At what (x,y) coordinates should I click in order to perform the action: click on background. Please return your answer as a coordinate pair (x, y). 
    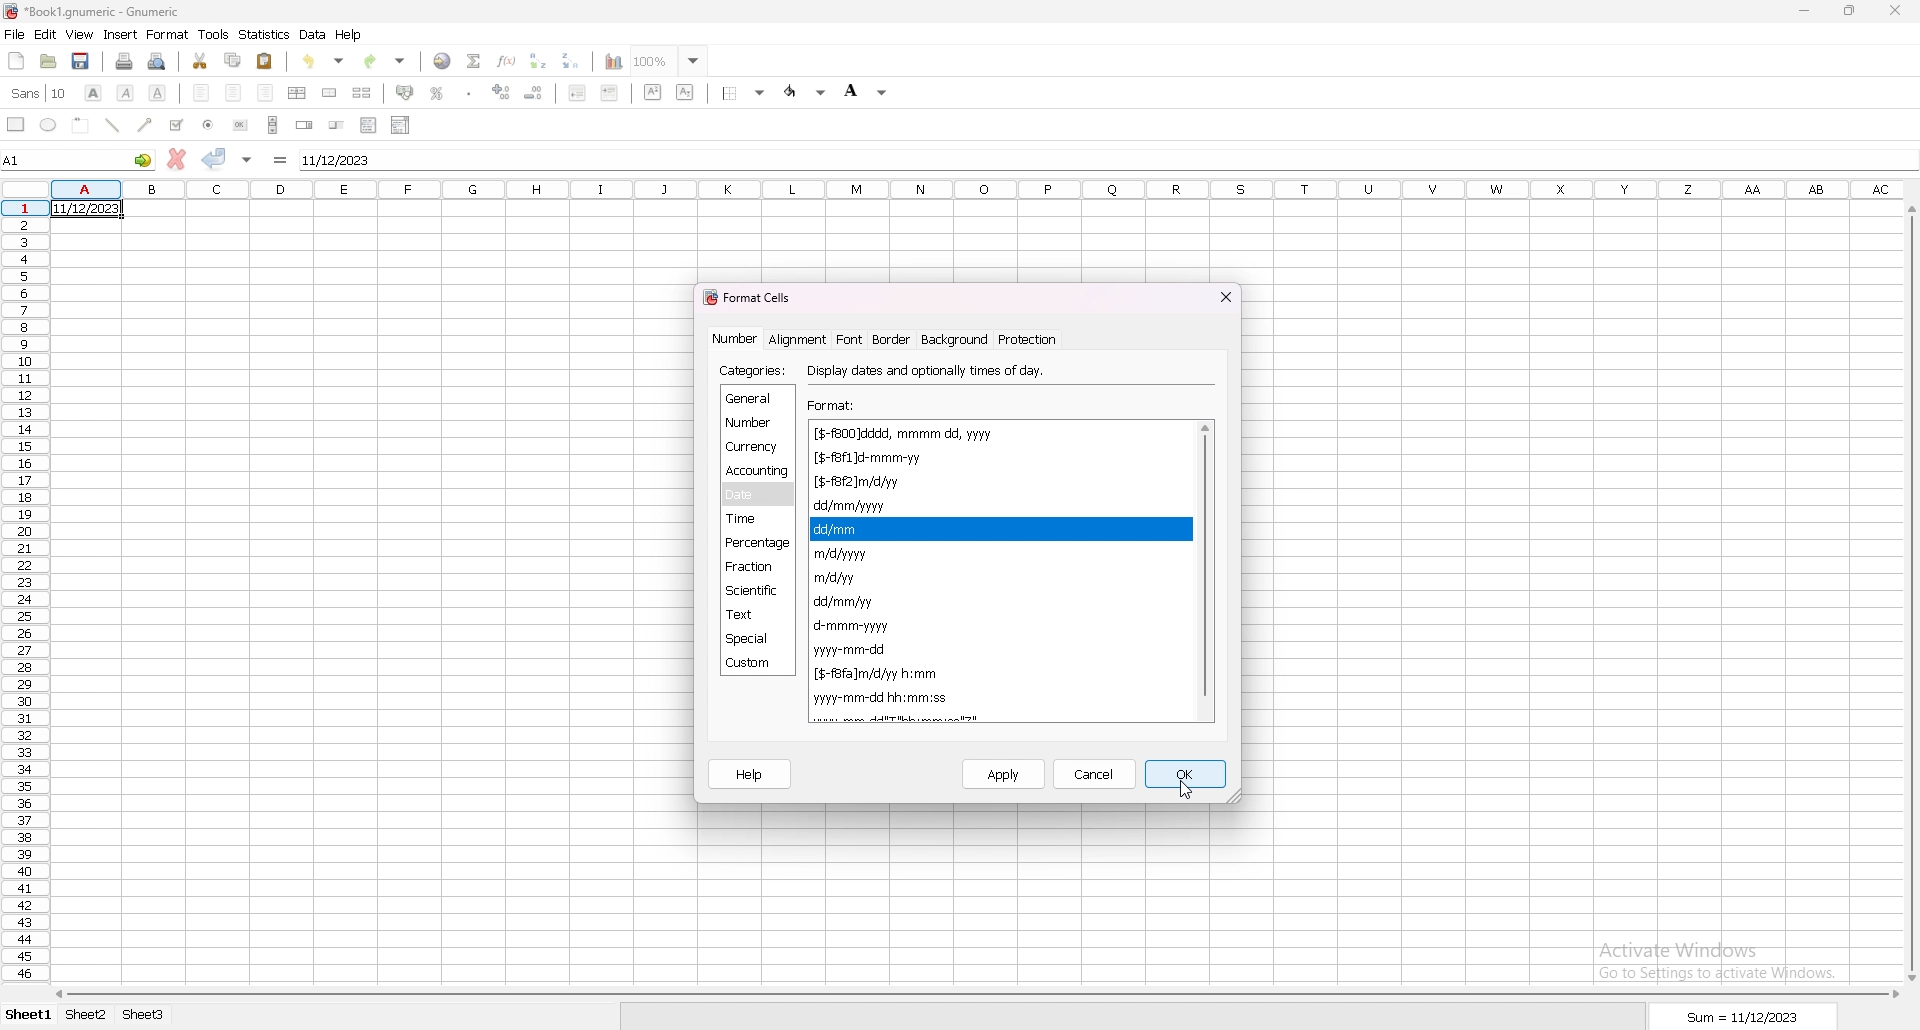
    Looking at the image, I should click on (953, 339).